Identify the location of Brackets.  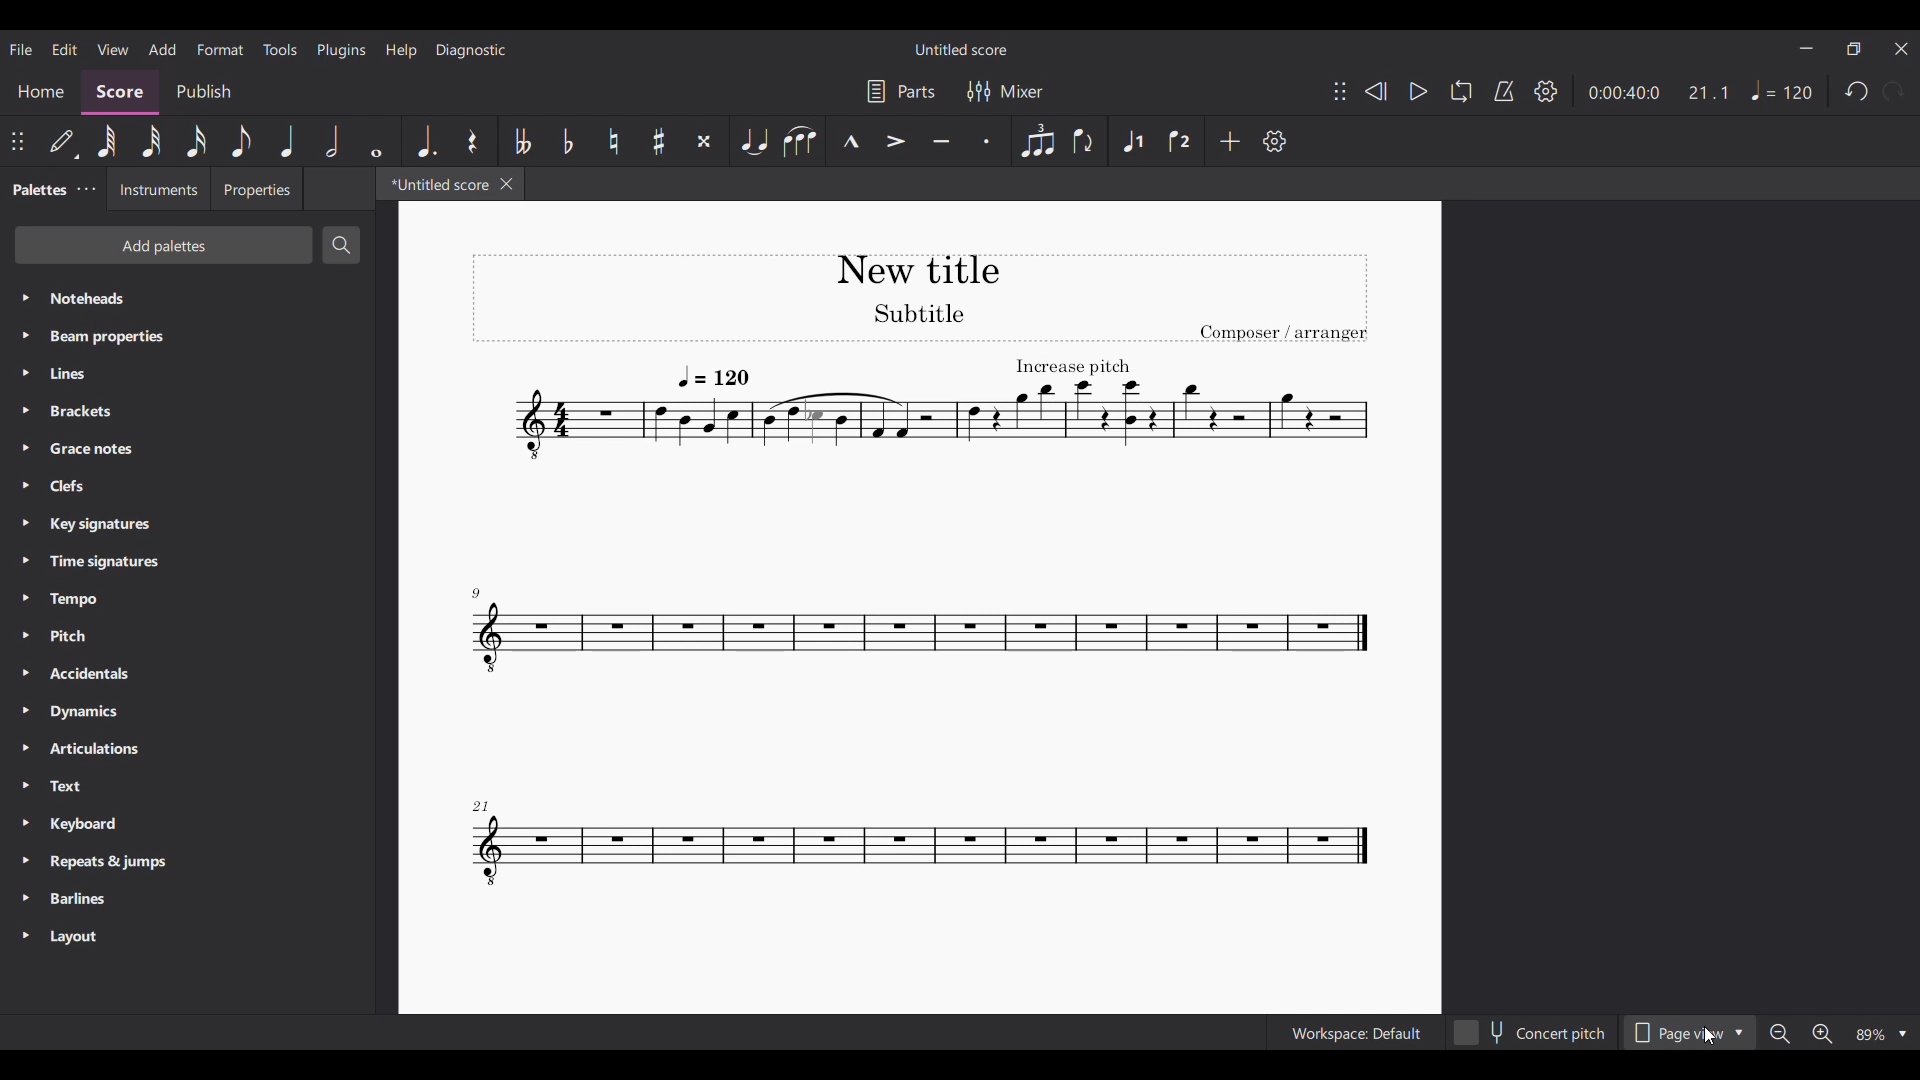
(188, 411).